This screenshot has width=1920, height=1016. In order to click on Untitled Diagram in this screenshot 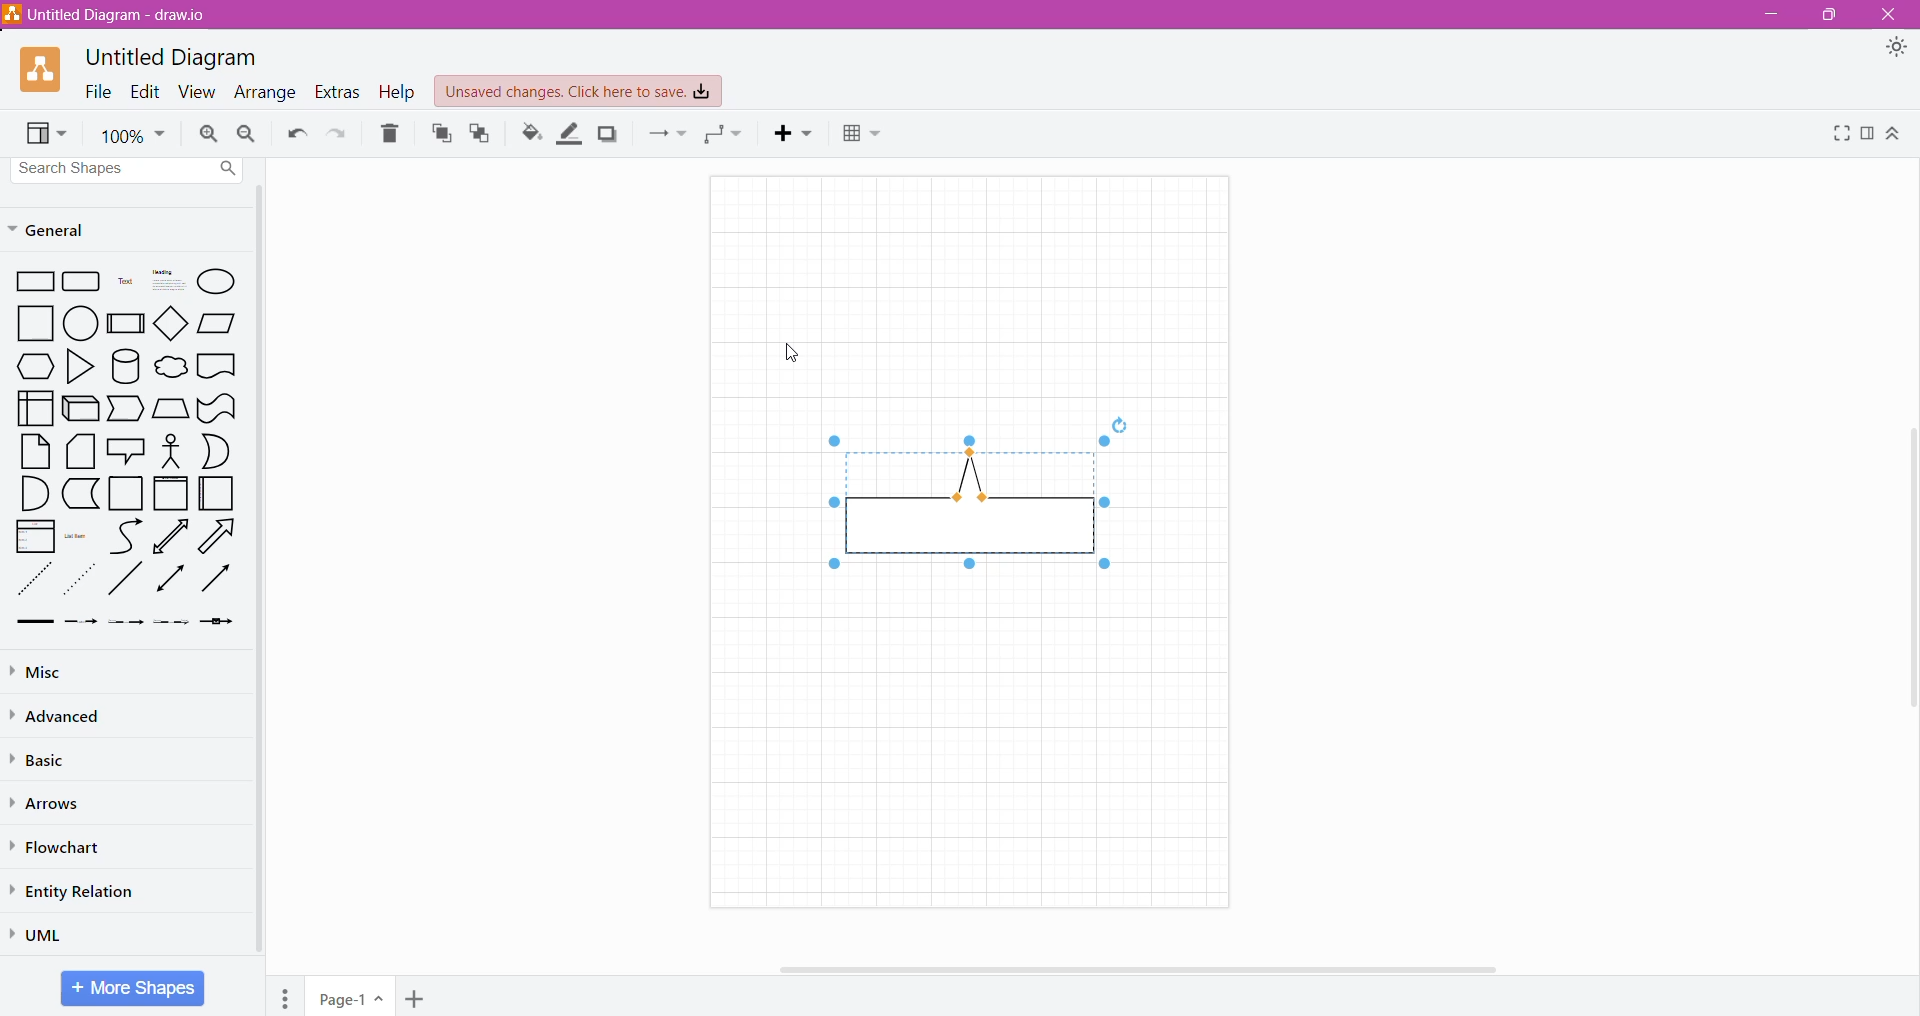, I will do `click(172, 58)`.